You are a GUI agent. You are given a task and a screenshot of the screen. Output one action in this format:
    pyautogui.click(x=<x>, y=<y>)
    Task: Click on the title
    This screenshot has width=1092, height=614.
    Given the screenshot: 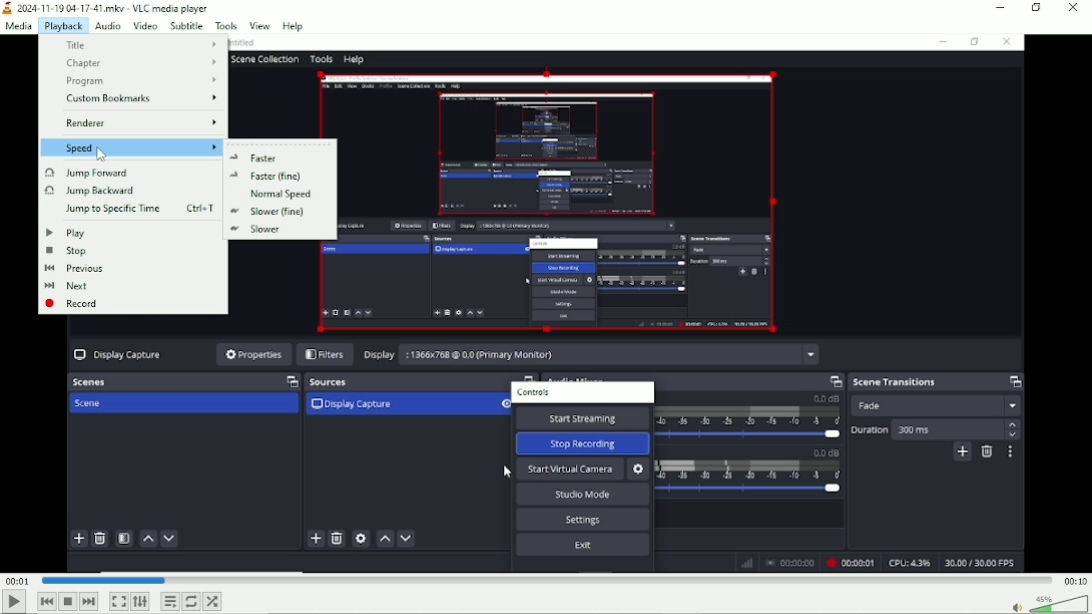 What is the action you would take?
    pyautogui.click(x=134, y=45)
    